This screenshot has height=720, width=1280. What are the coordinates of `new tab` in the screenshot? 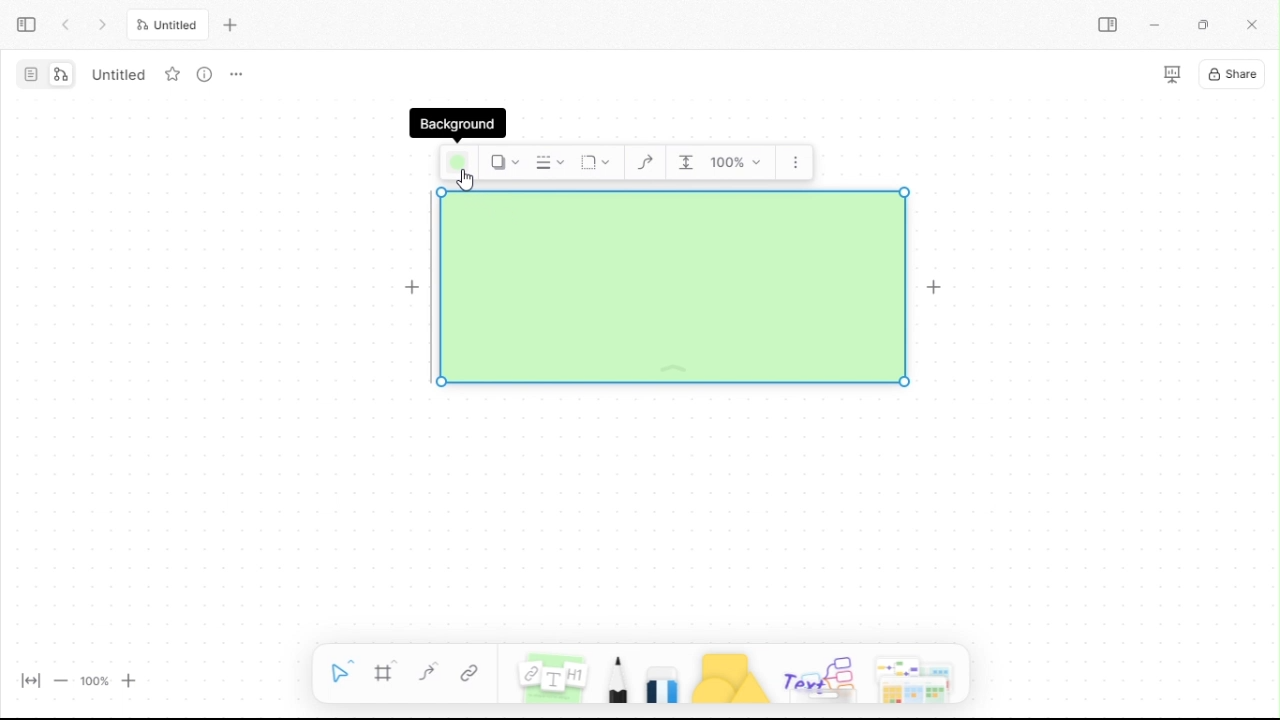 It's located at (230, 24).